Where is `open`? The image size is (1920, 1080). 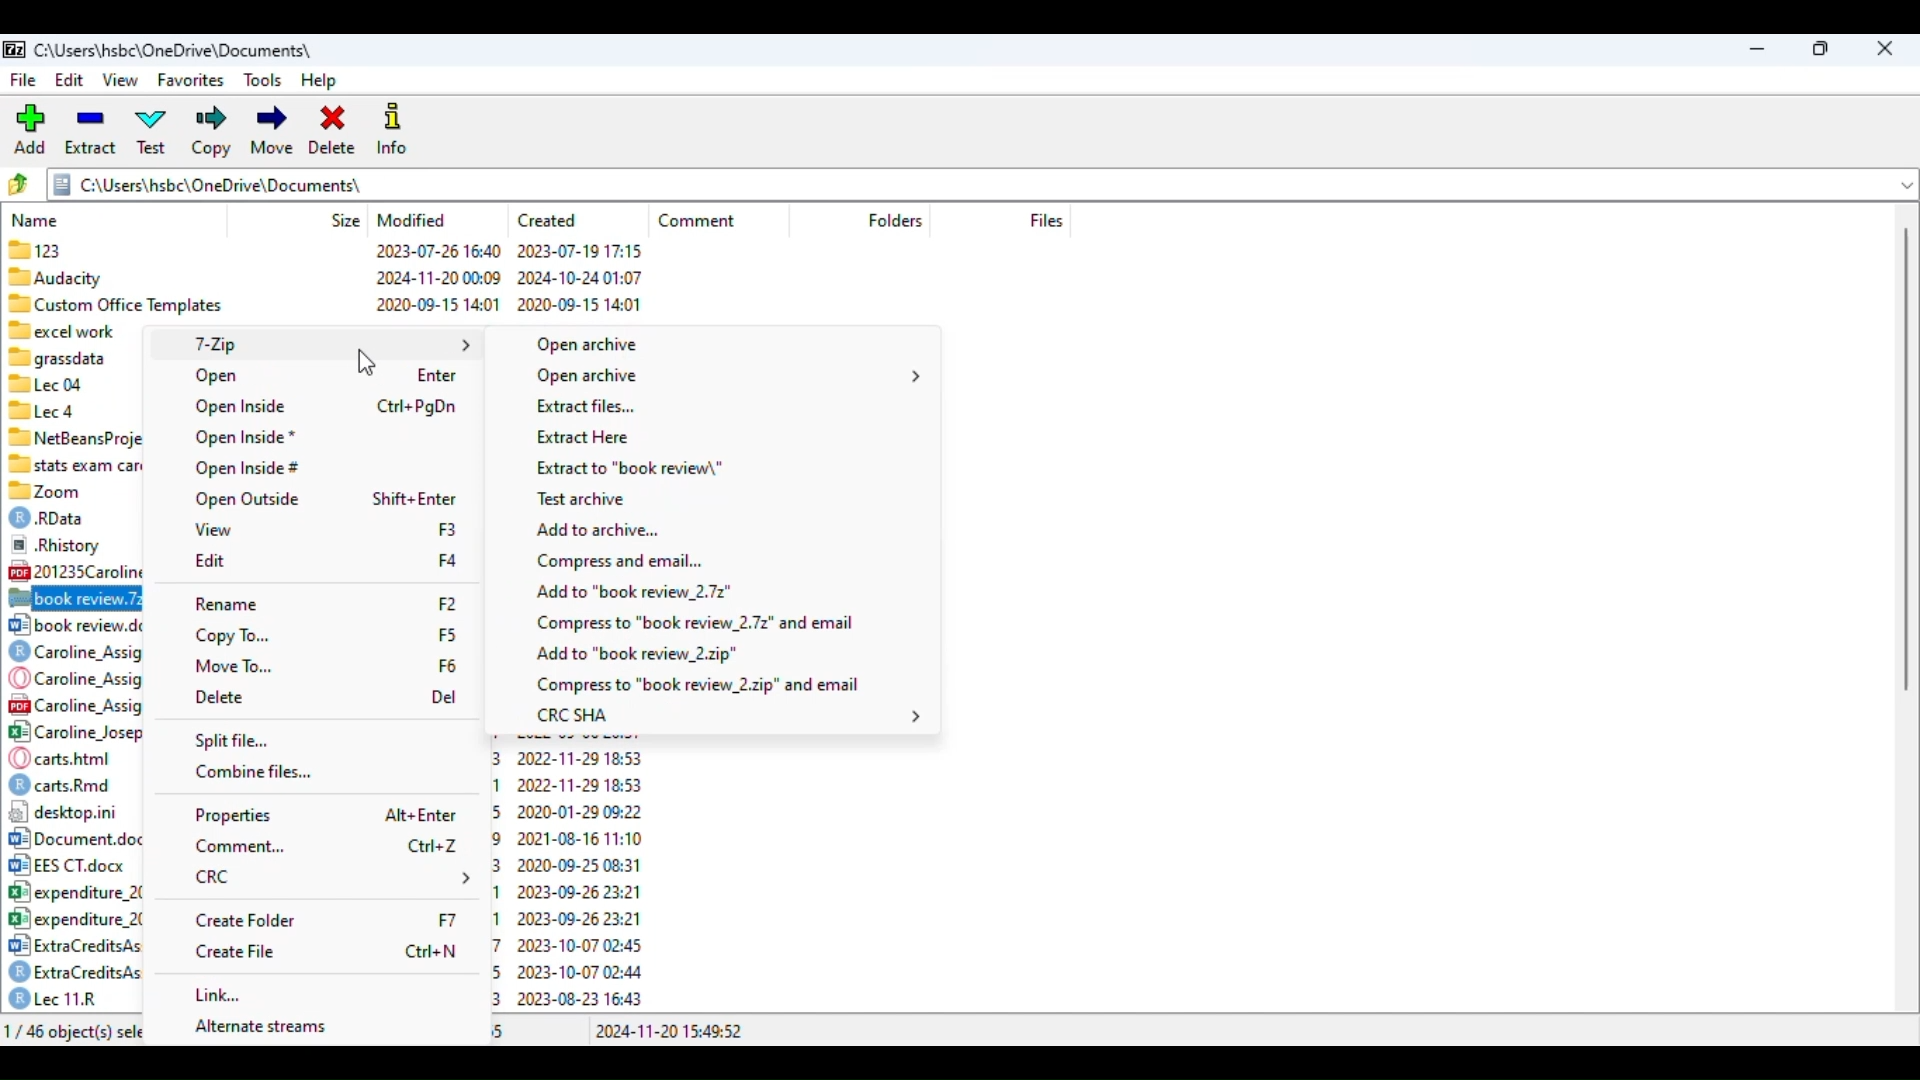
open is located at coordinates (218, 376).